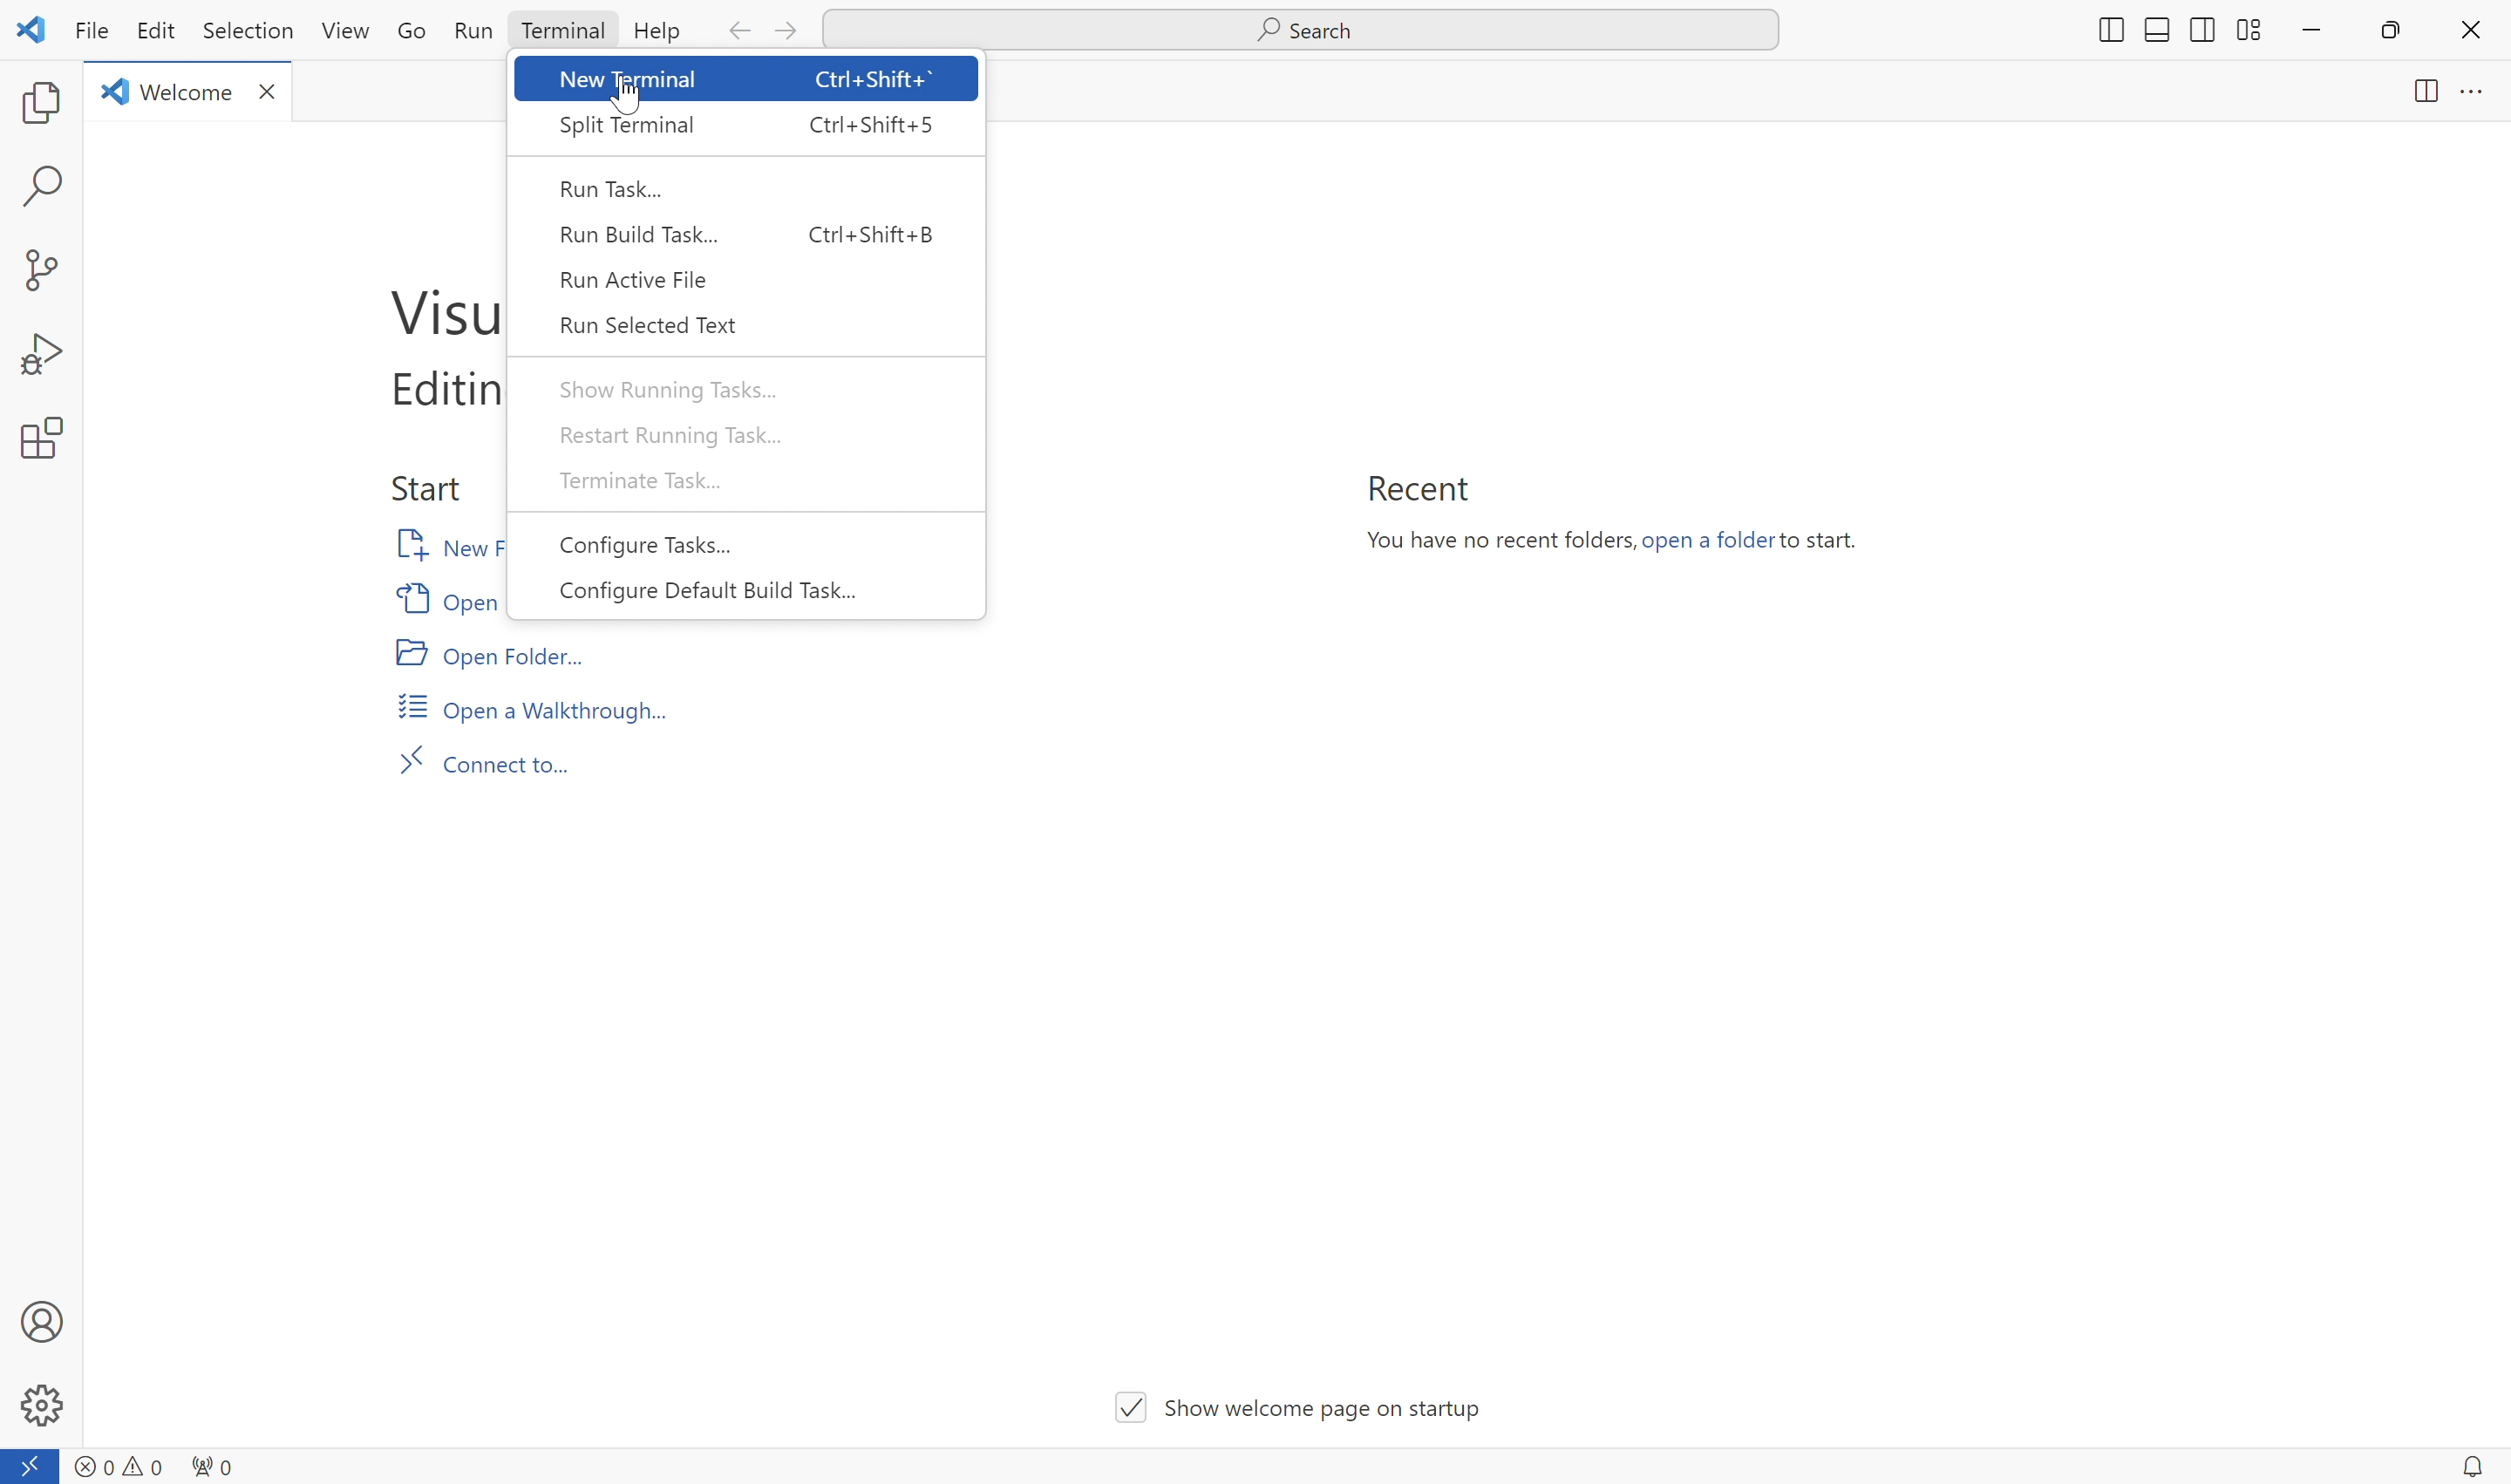 This screenshot has height=1484, width=2511. Describe the element at coordinates (1416, 488) in the screenshot. I see `Recent` at that location.